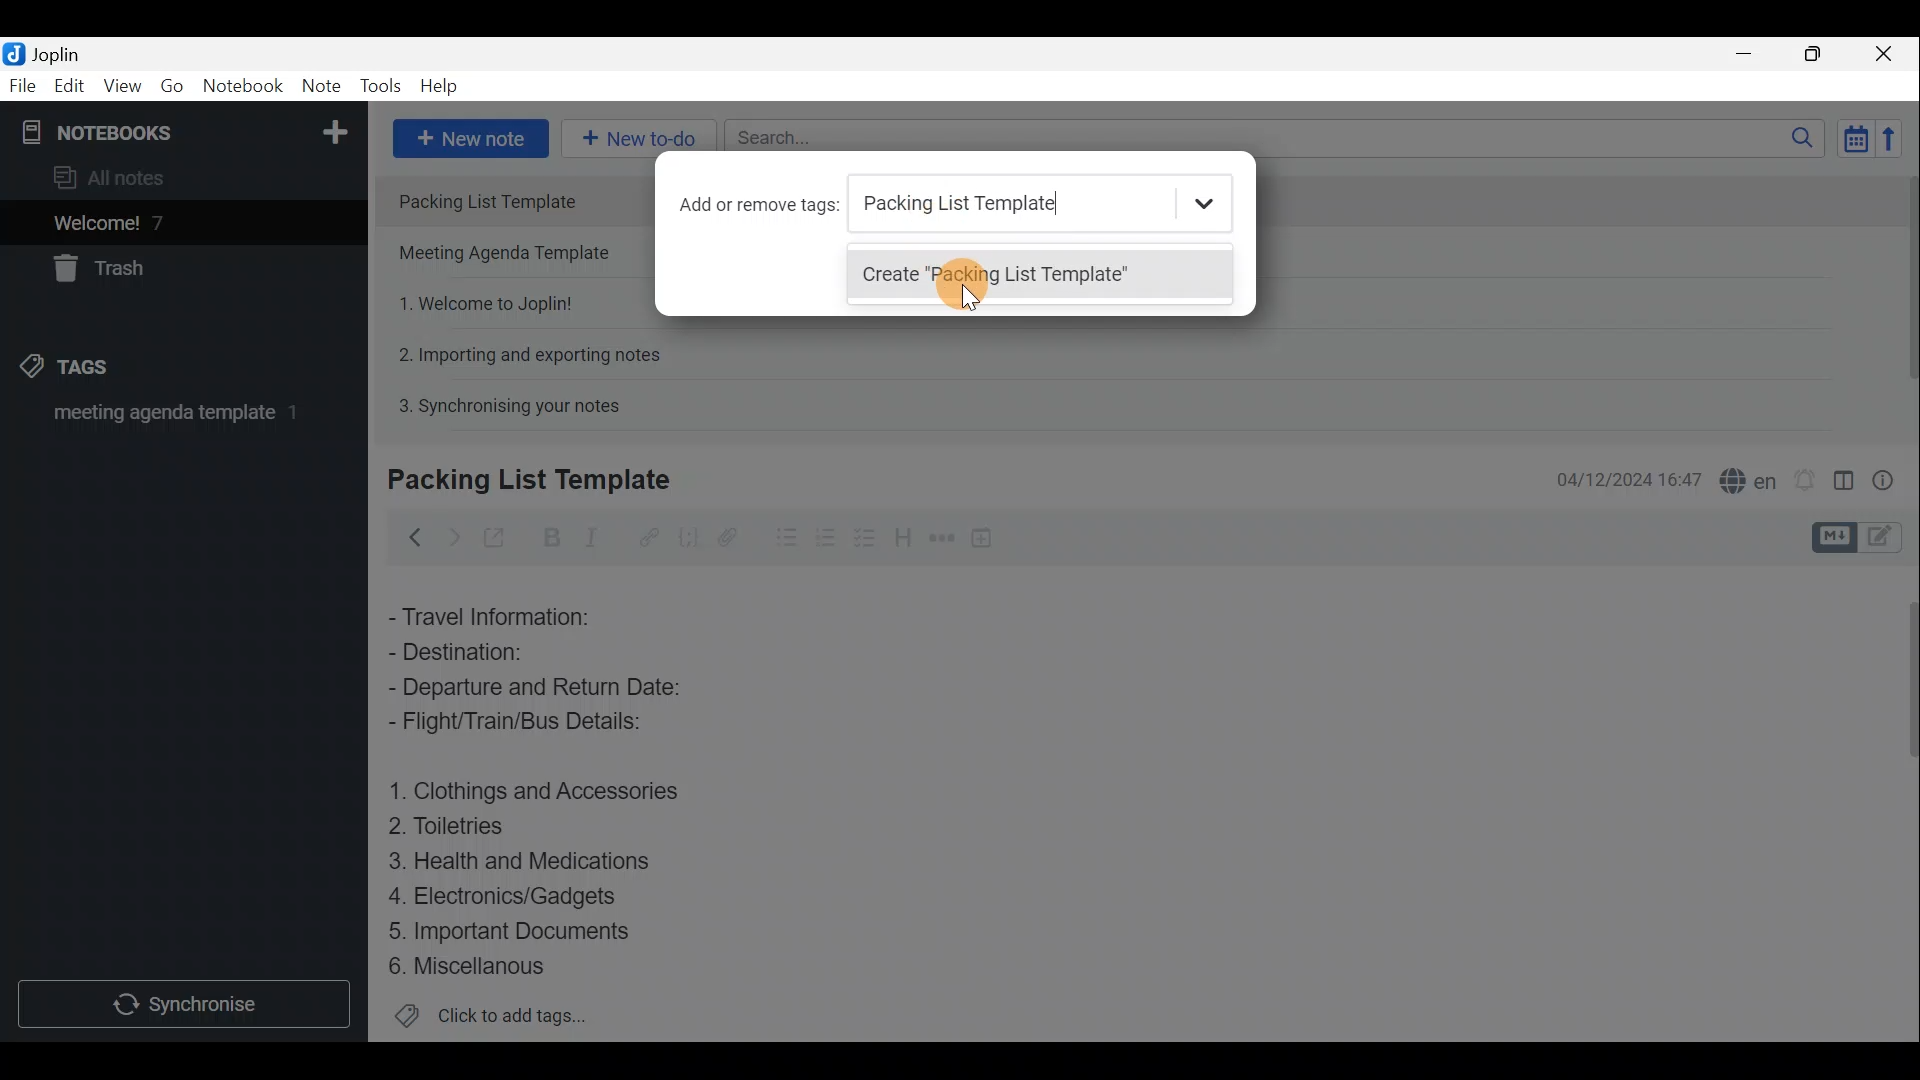  What do you see at coordinates (491, 1016) in the screenshot?
I see `Click to add tags` at bounding box center [491, 1016].